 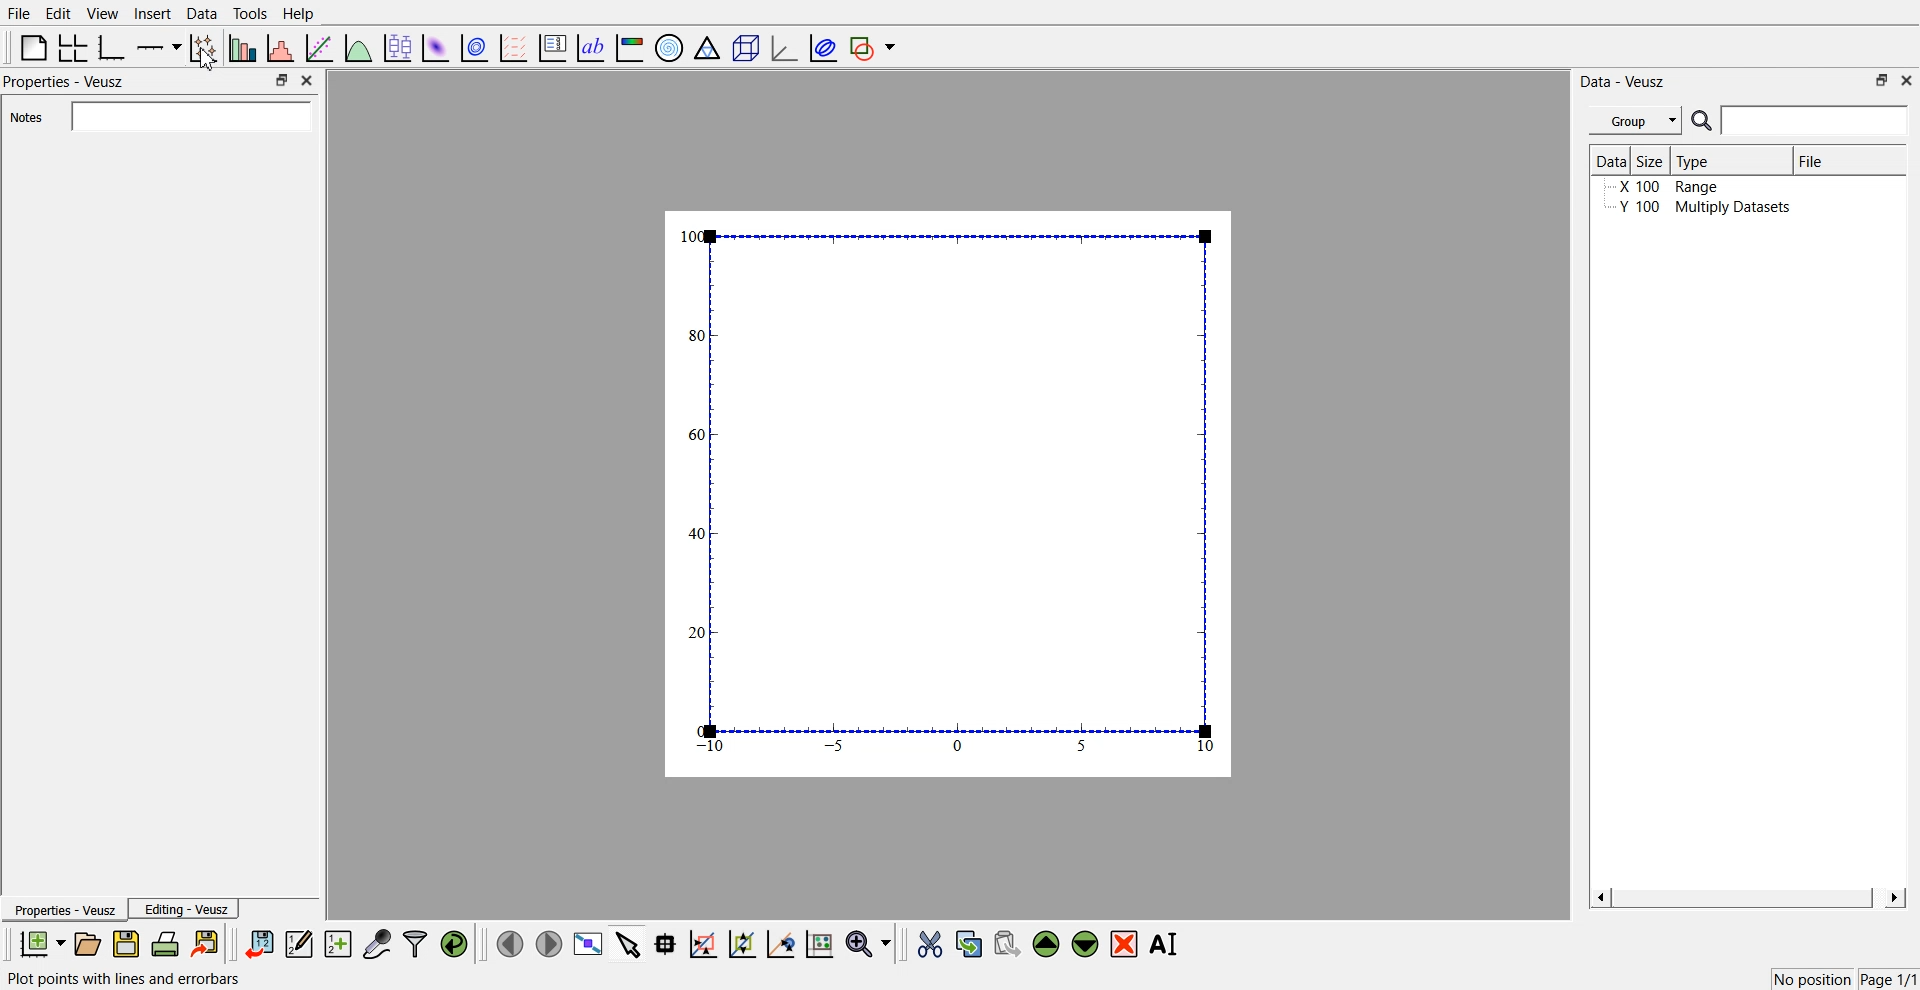 I want to click on close, so click(x=1907, y=79).